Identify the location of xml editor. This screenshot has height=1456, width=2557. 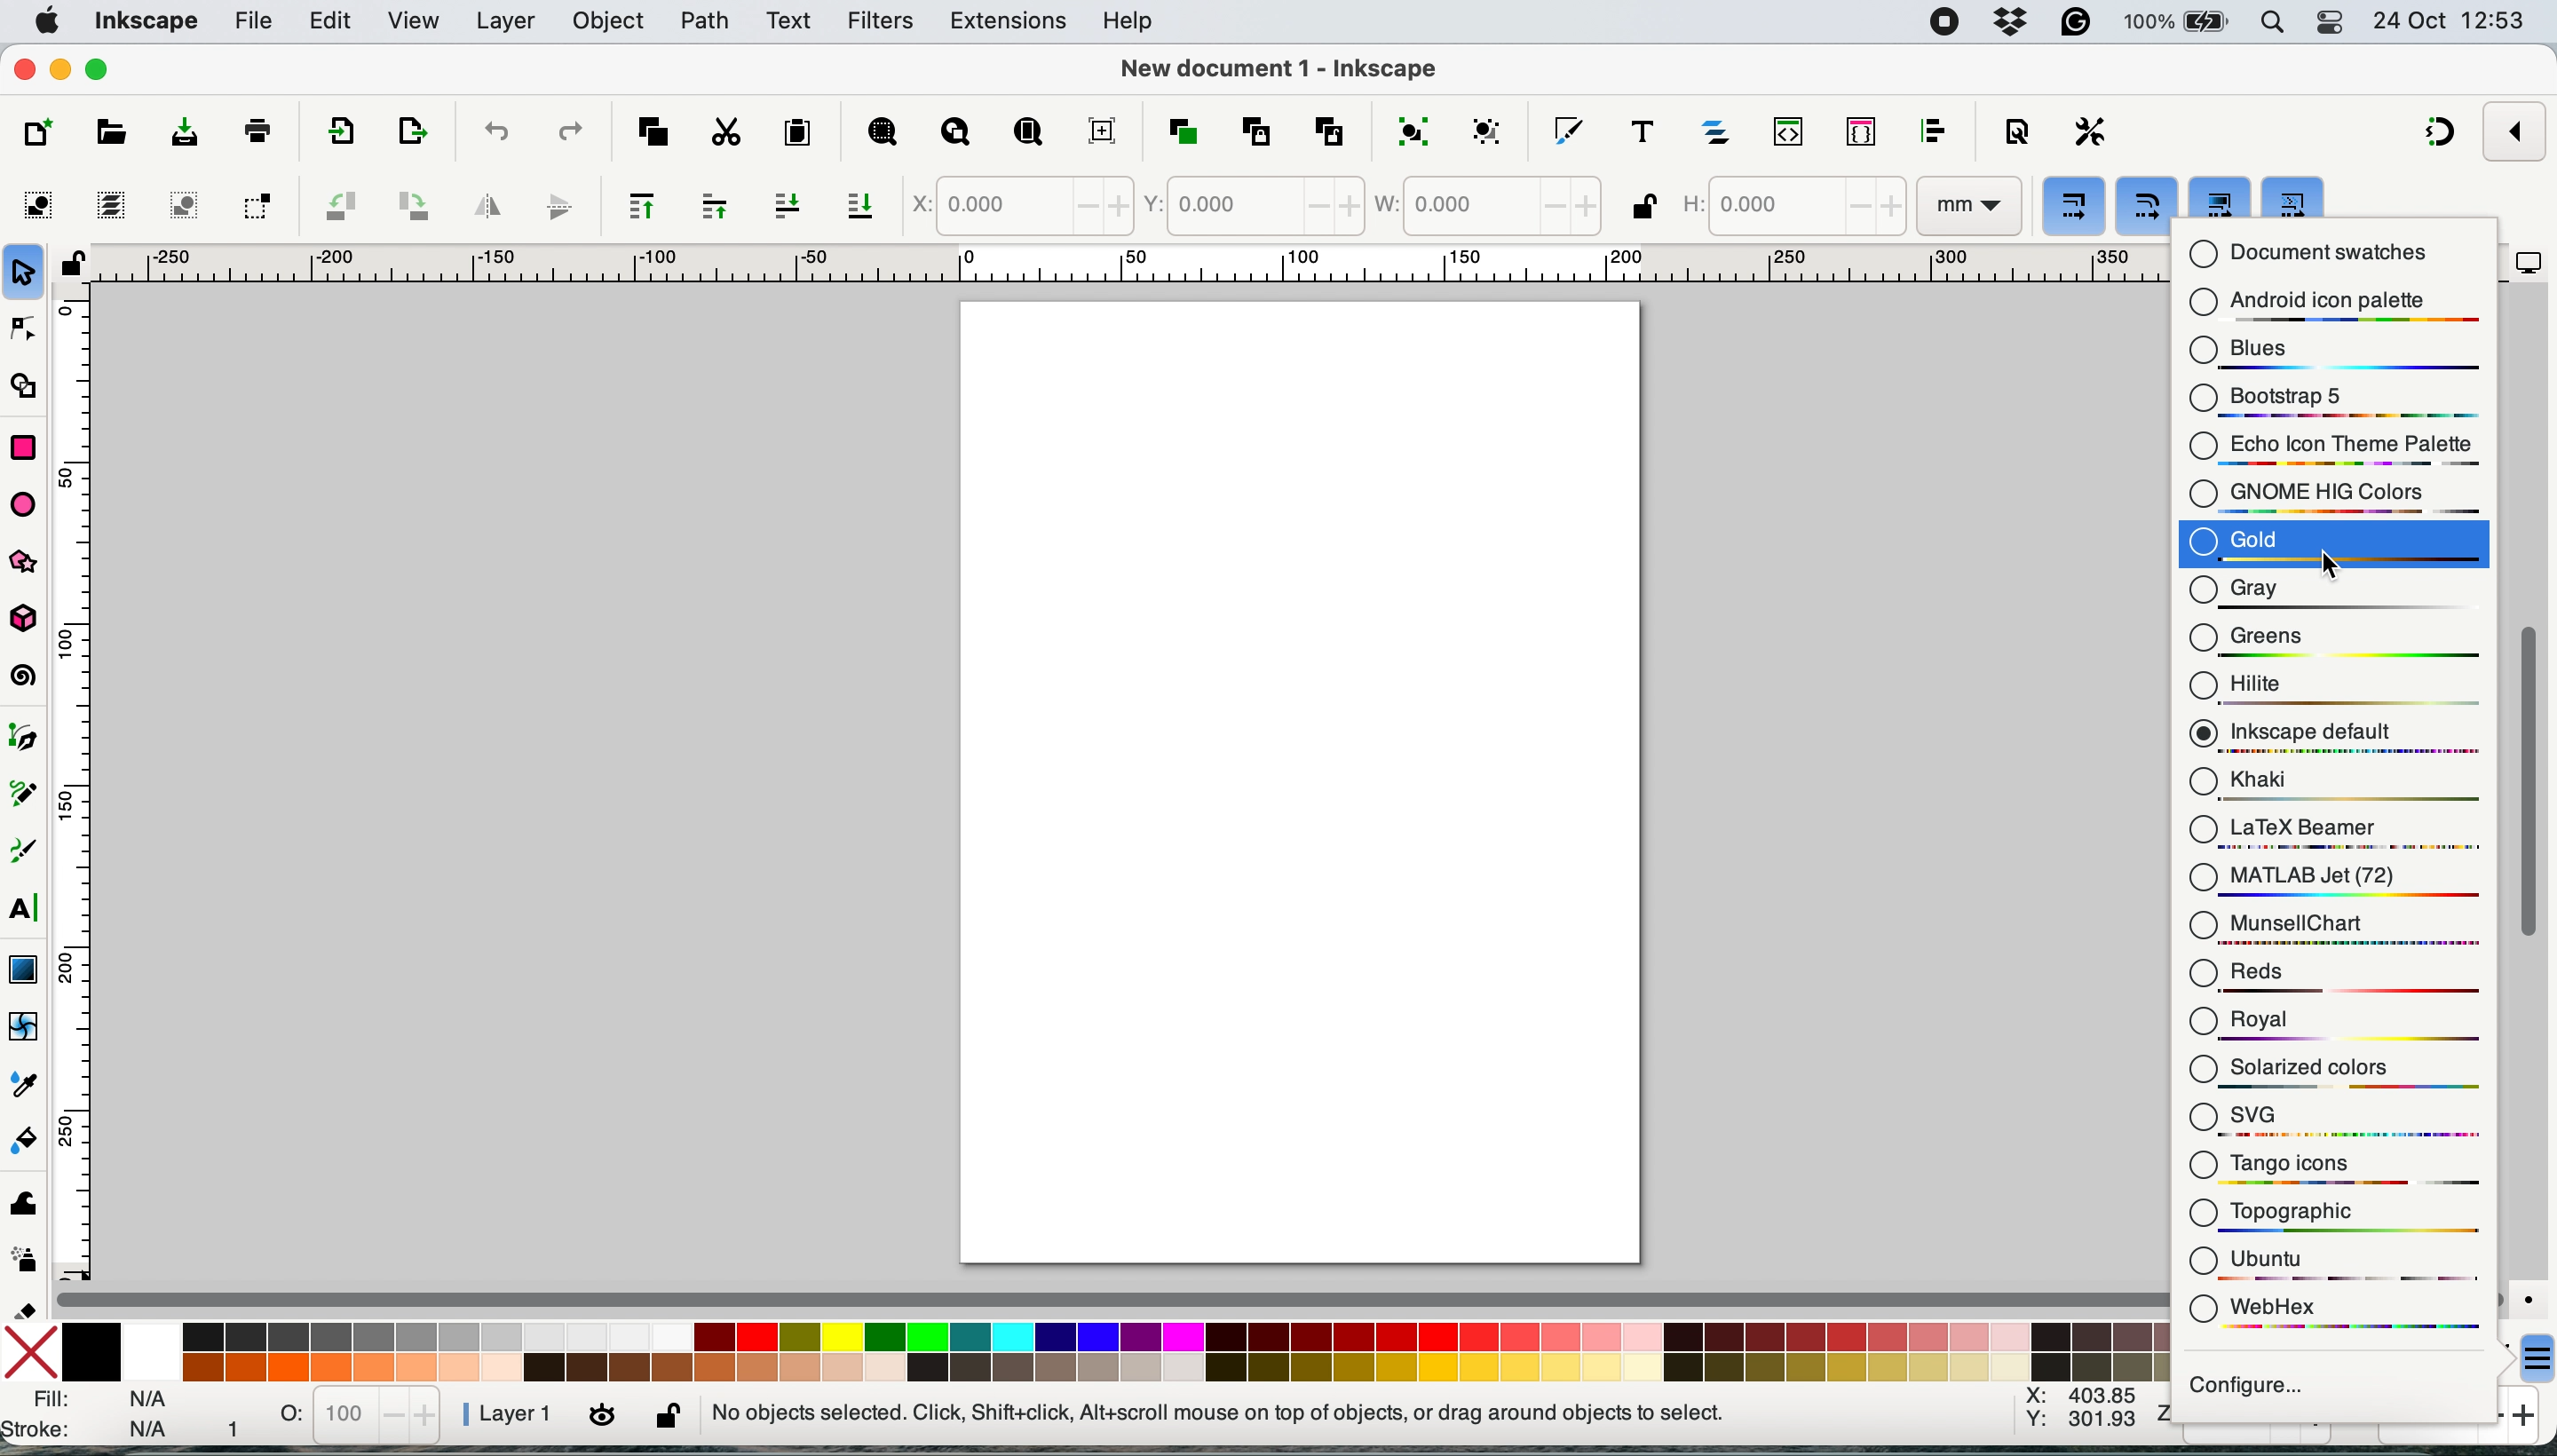
(1797, 131).